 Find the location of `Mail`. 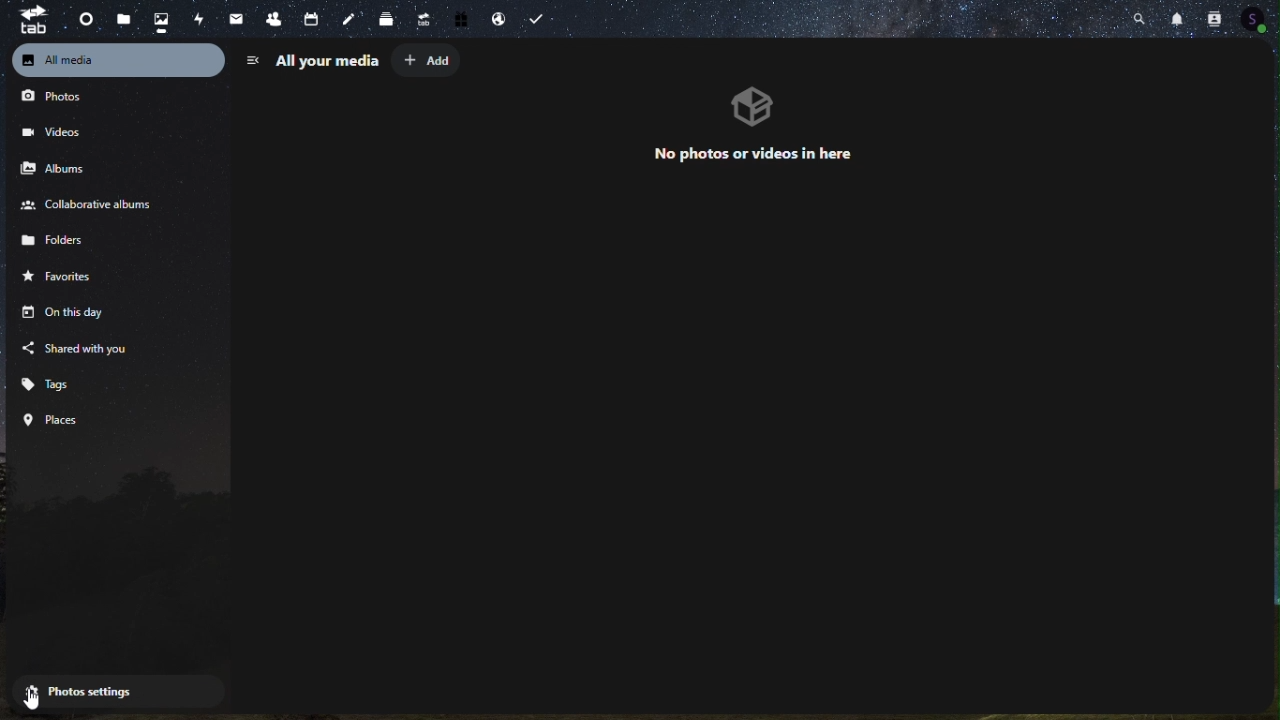

Mail is located at coordinates (233, 19).